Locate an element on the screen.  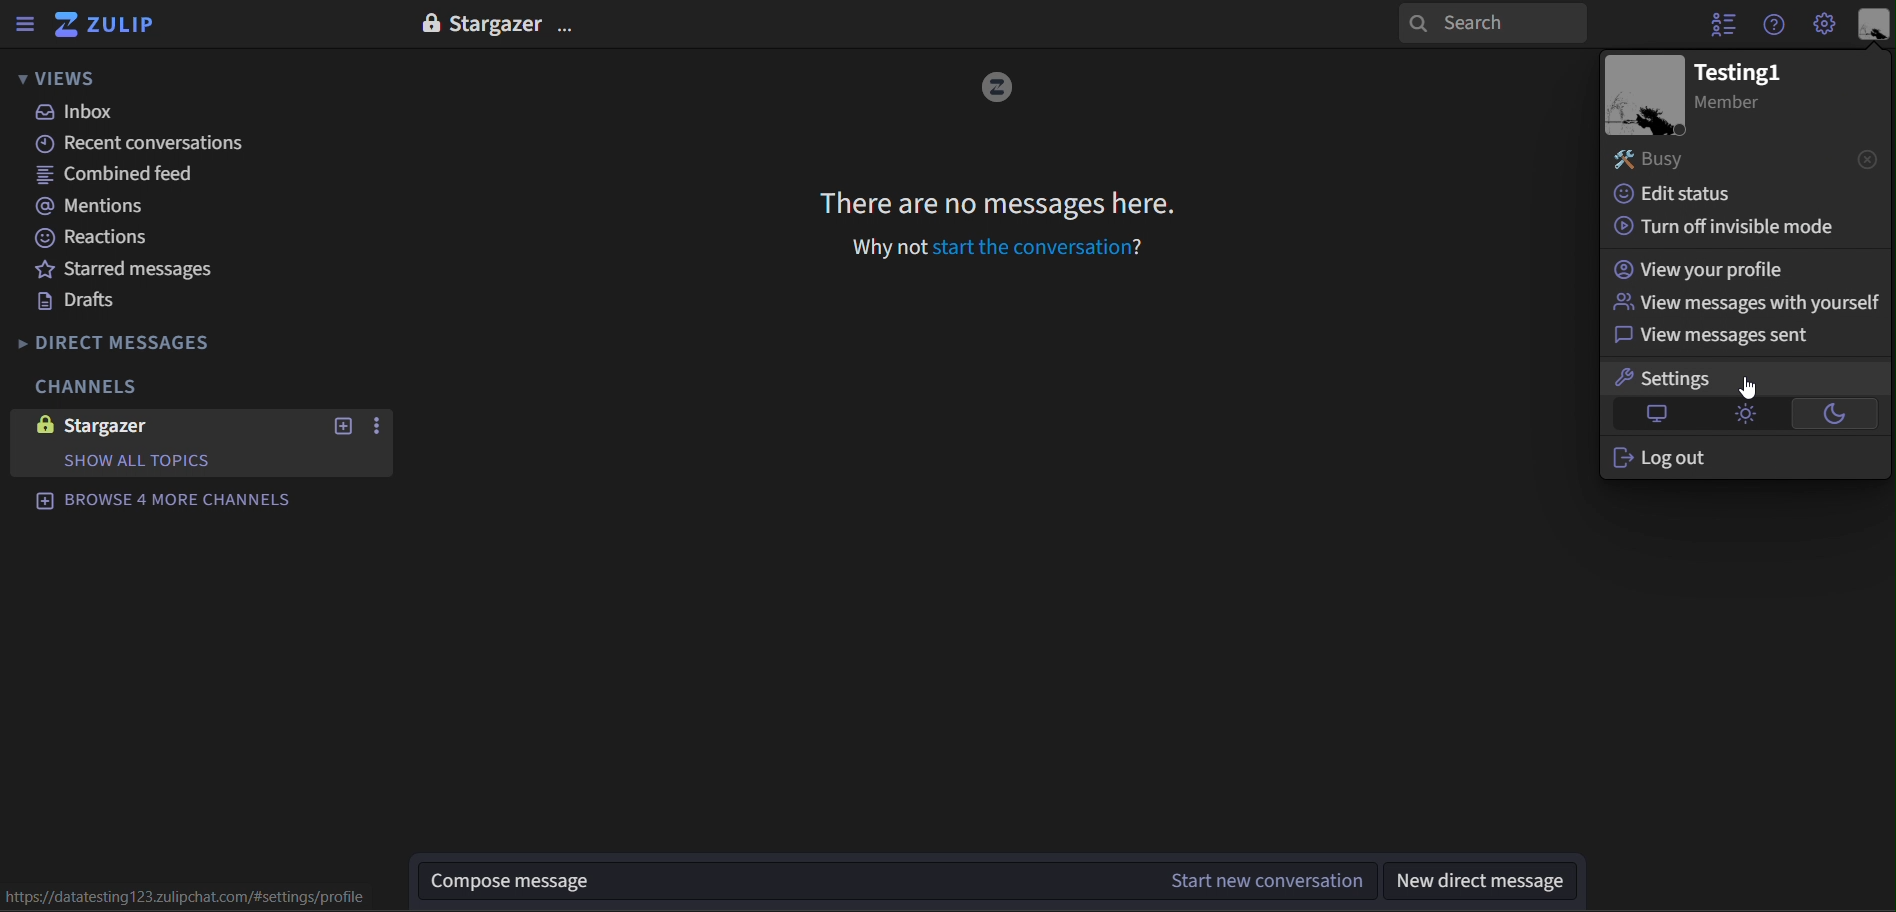
image is located at coordinates (1001, 87).